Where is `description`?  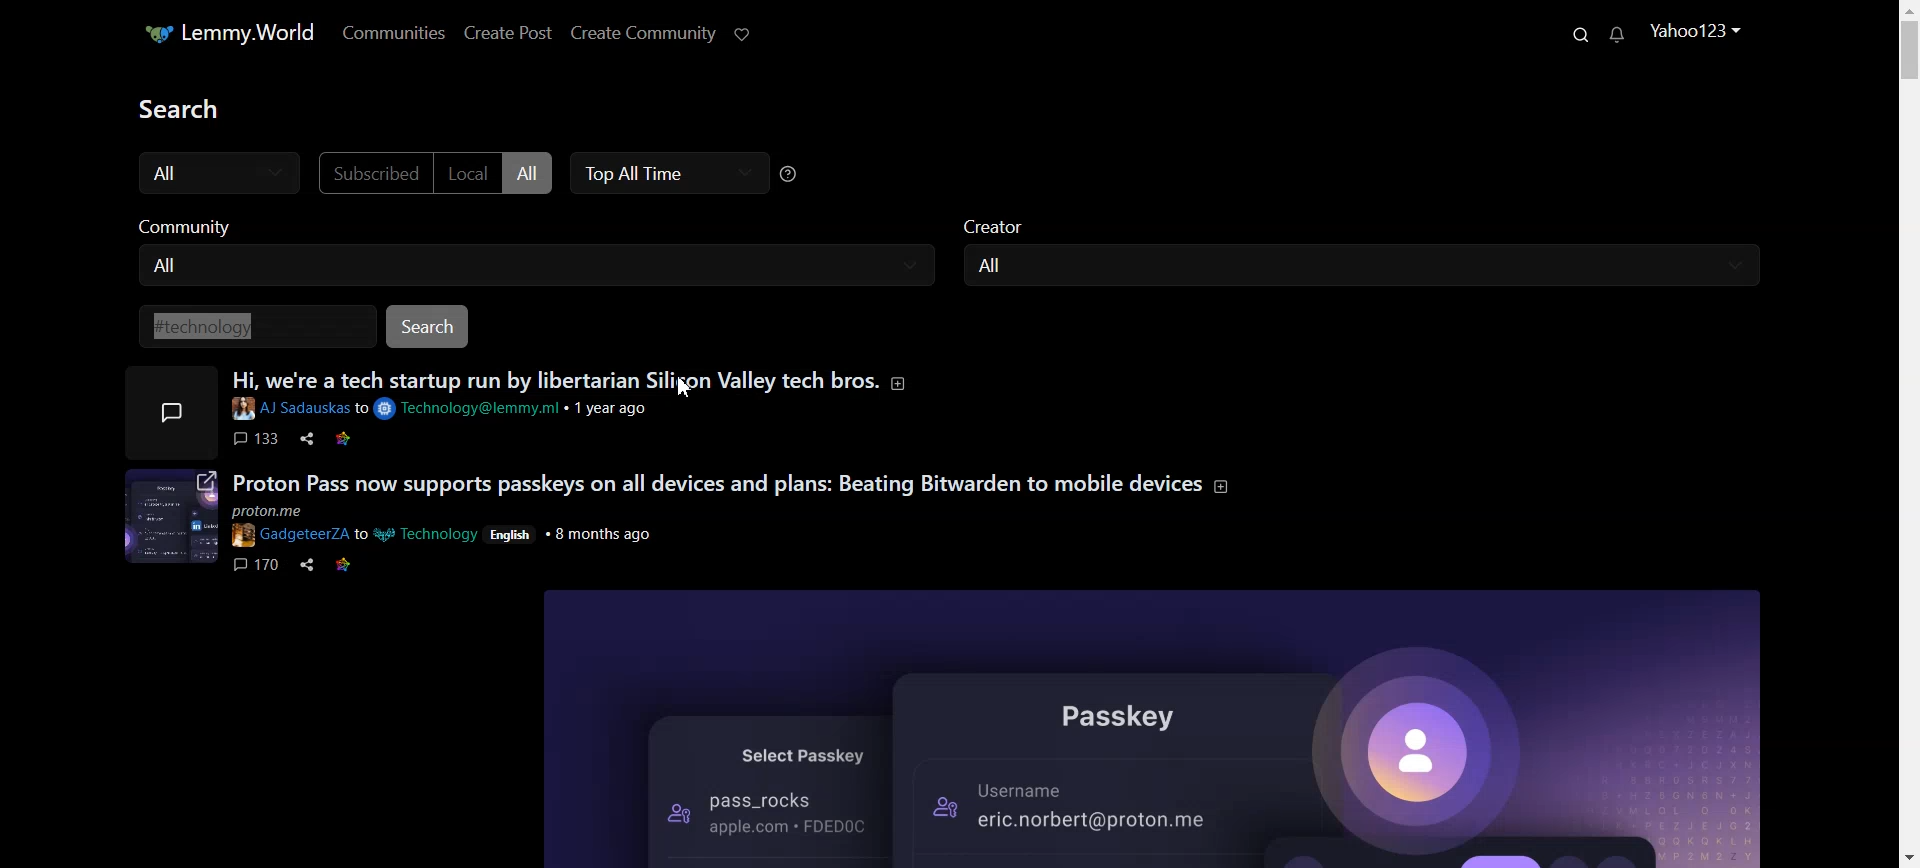 description is located at coordinates (903, 382).